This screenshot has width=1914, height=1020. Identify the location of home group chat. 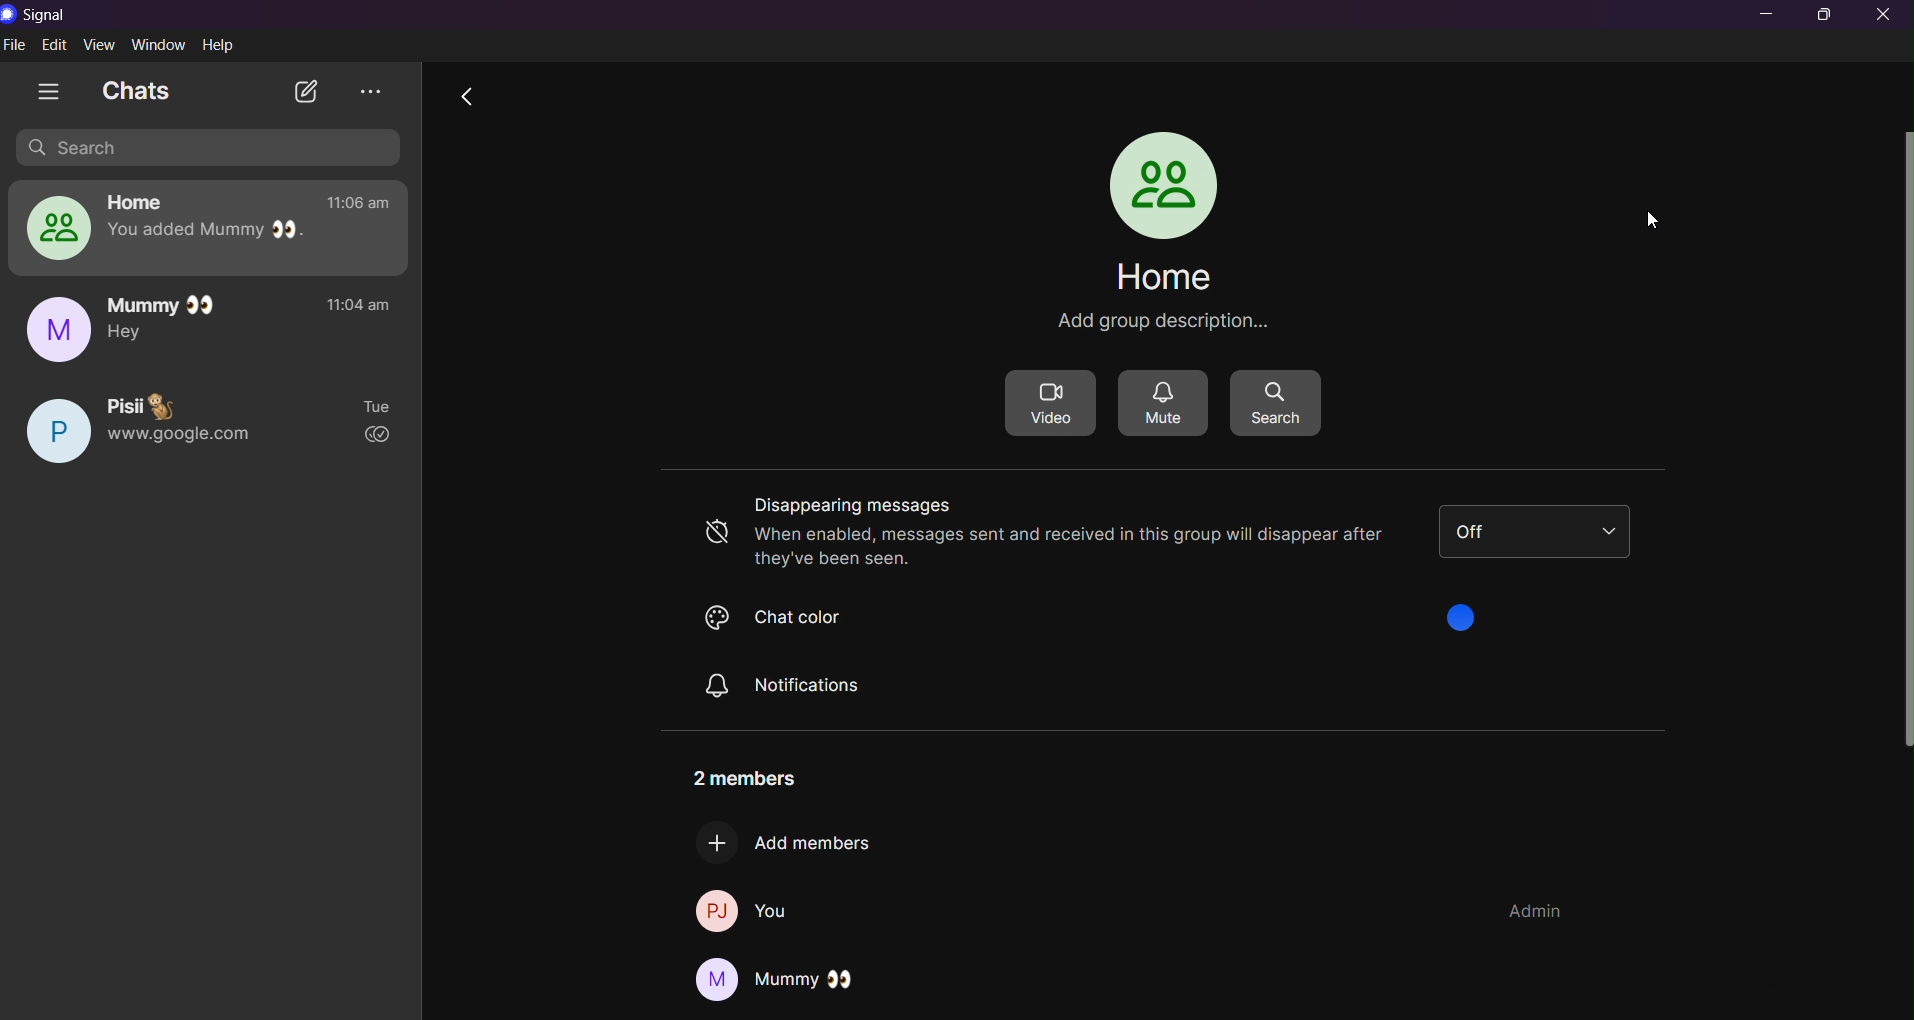
(203, 227).